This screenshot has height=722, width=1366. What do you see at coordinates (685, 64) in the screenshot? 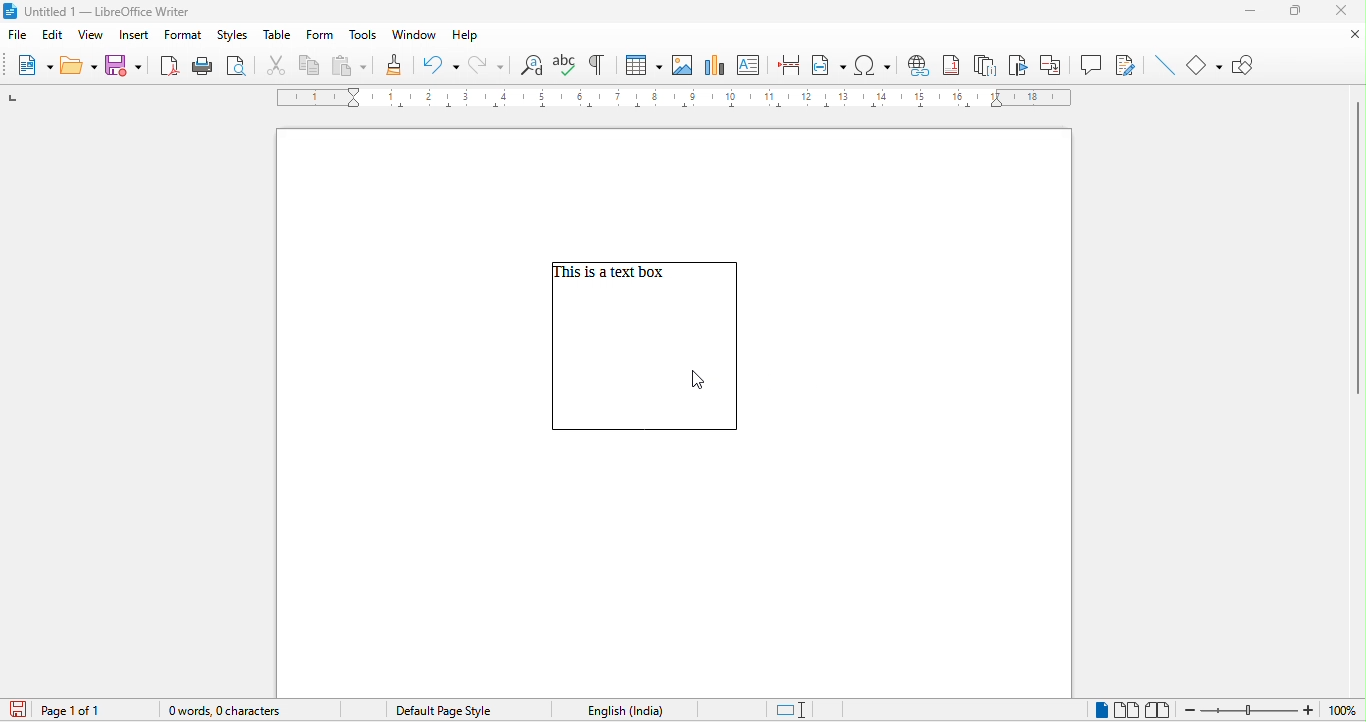
I see `image` at bounding box center [685, 64].